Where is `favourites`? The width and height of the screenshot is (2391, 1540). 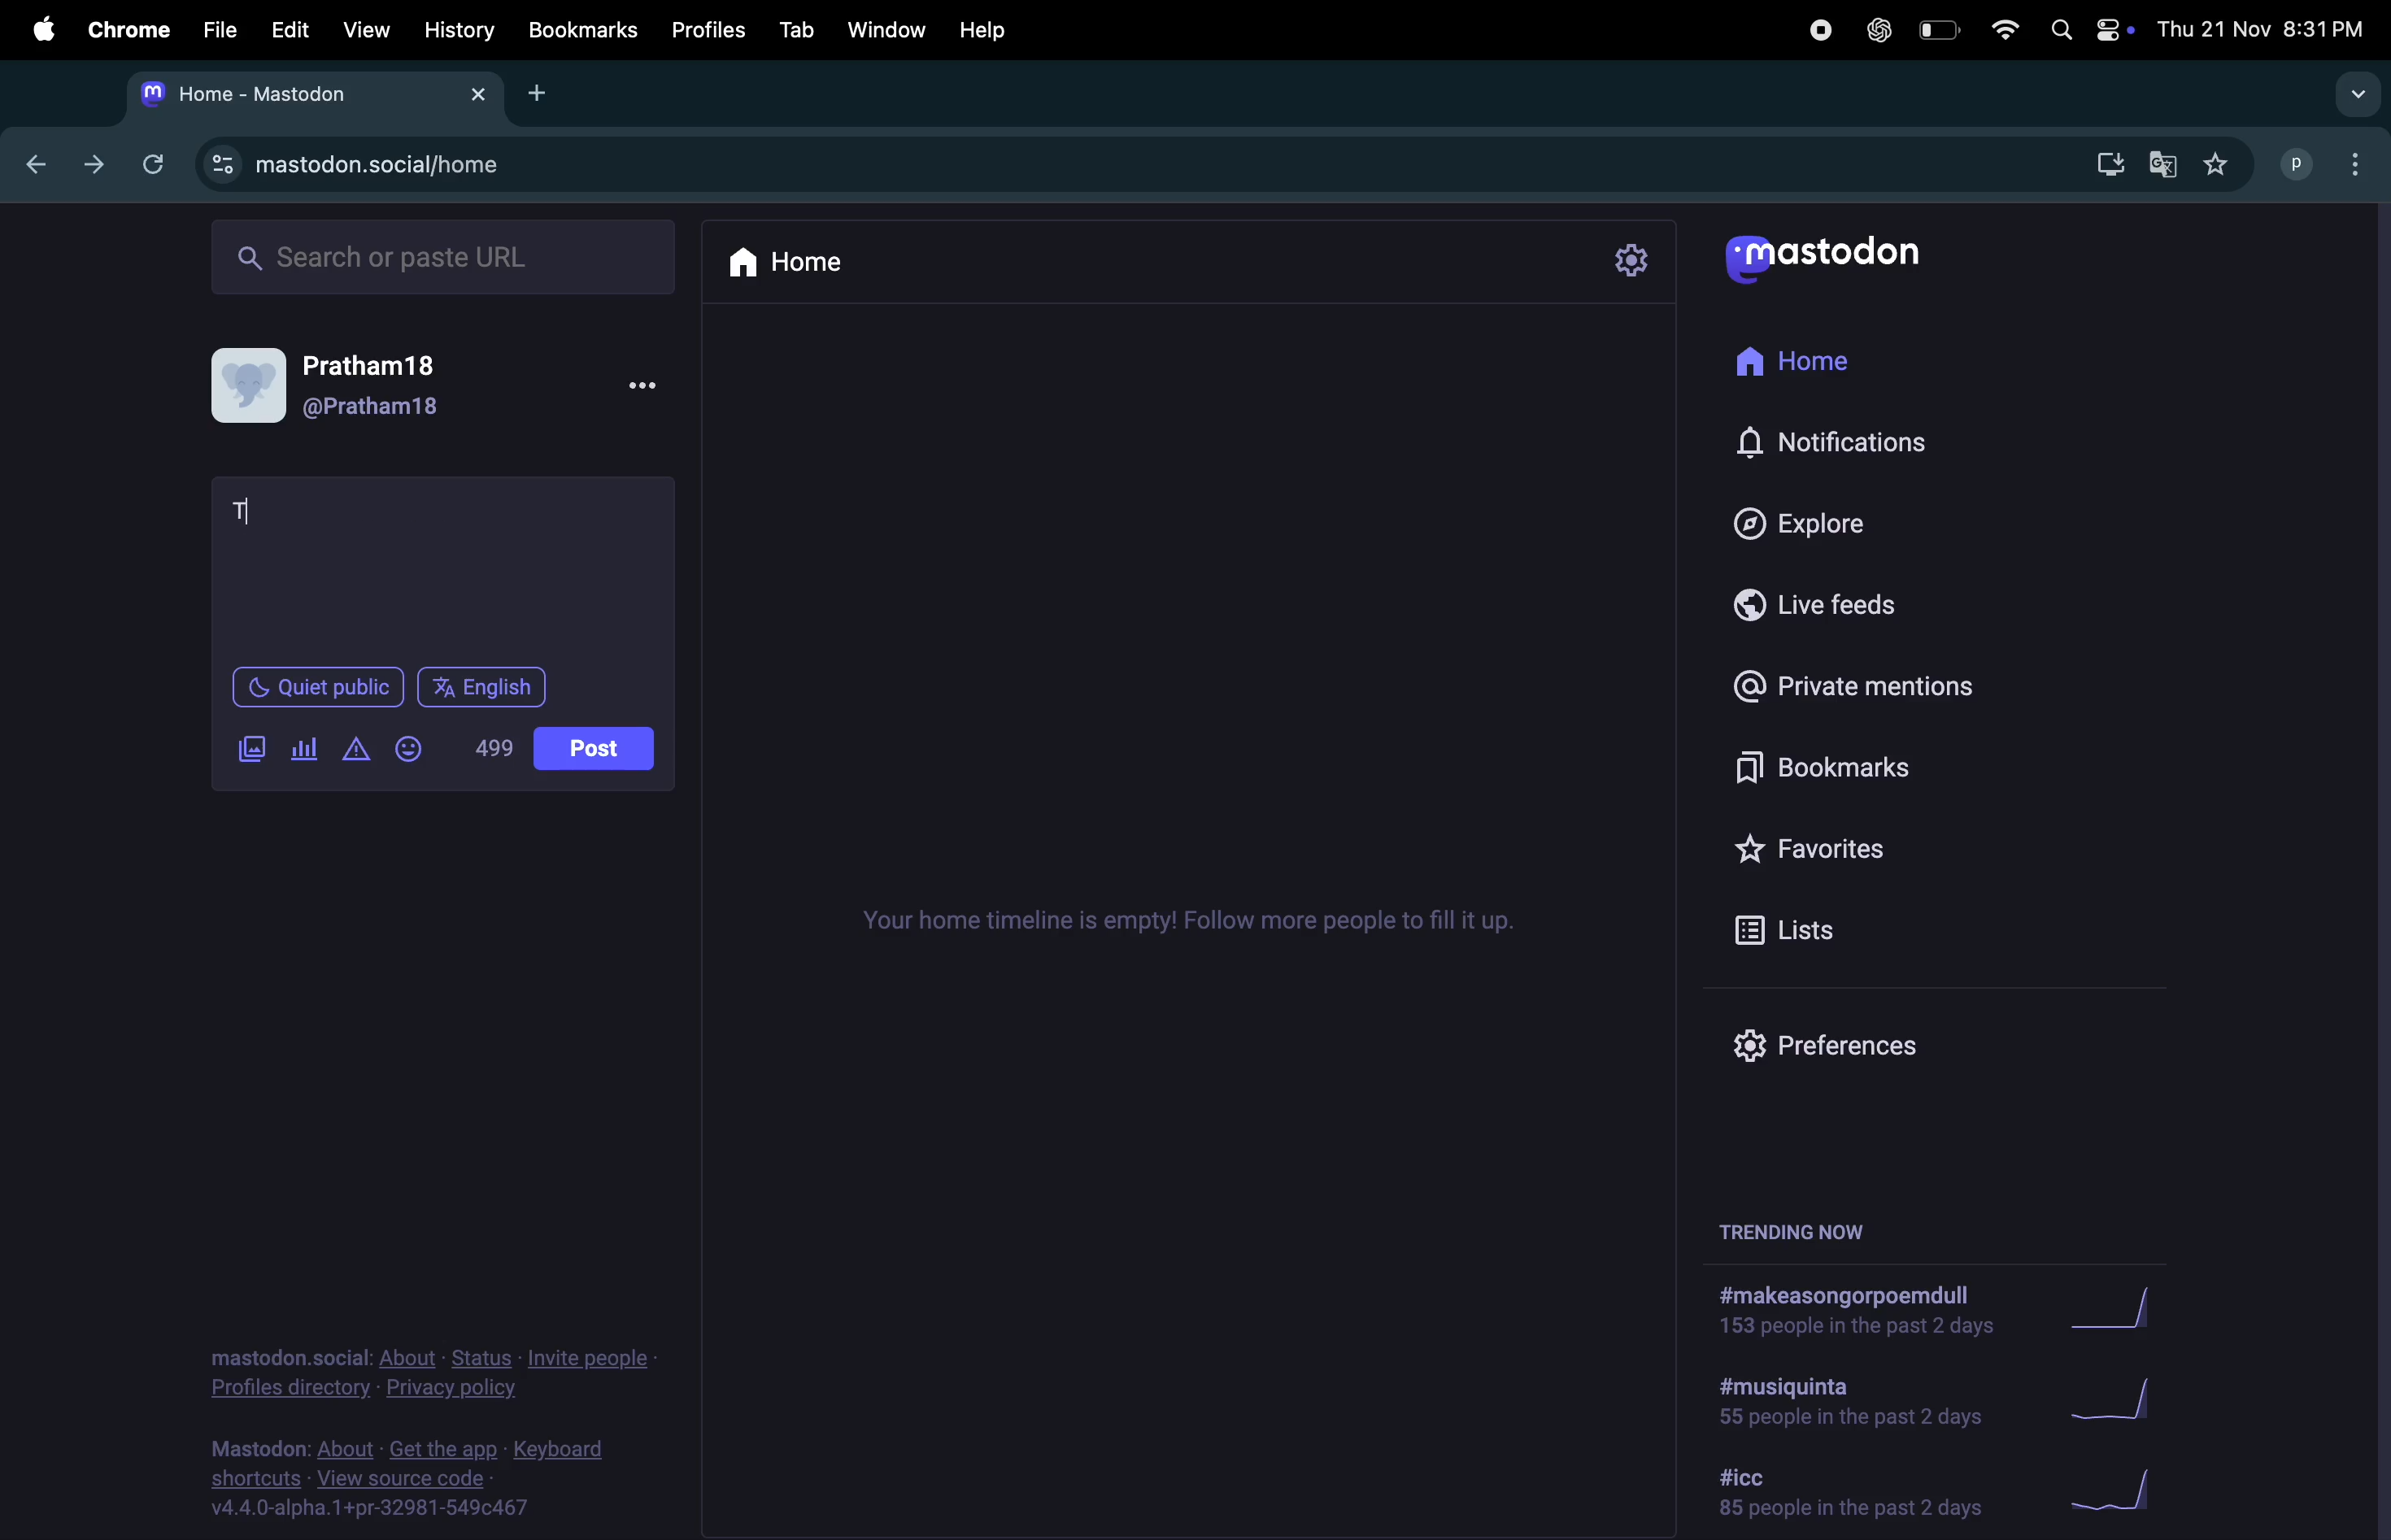
favourites is located at coordinates (1842, 845).